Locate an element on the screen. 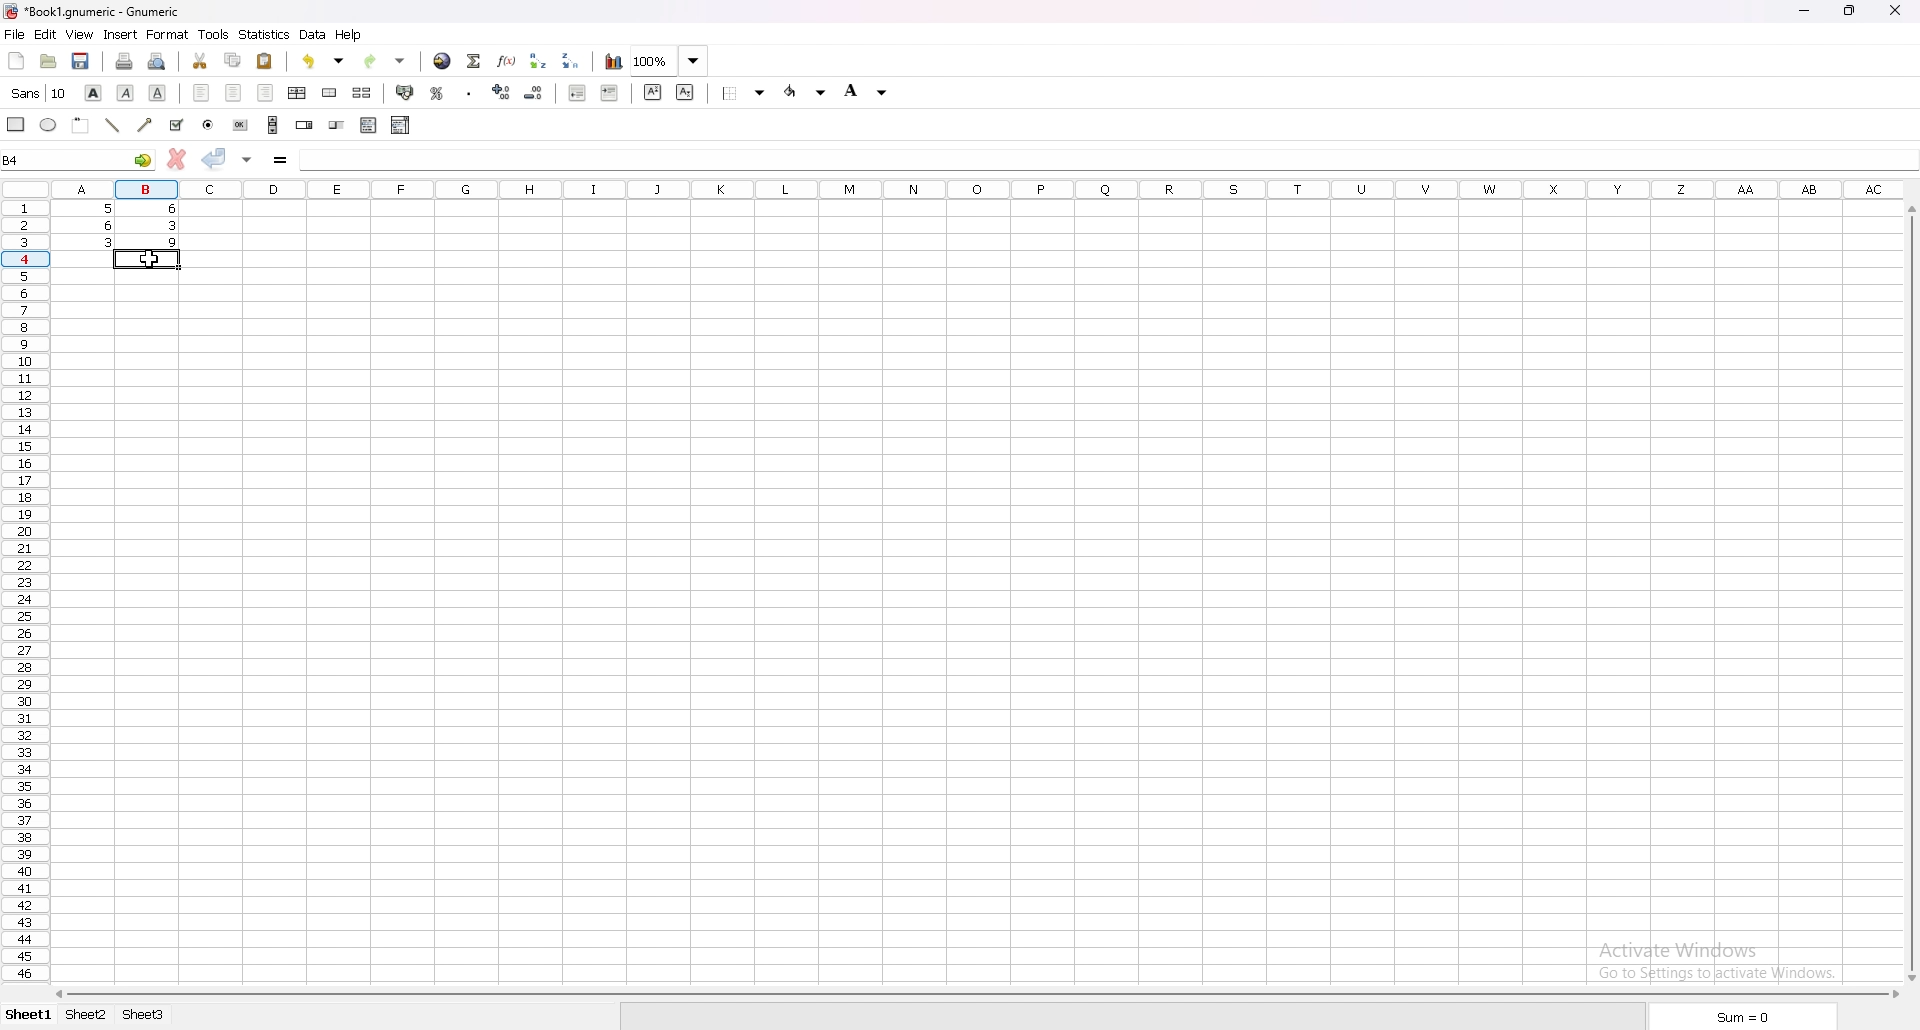 Image resolution: width=1920 pixels, height=1030 pixels. button is located at coordinates (241, 125).